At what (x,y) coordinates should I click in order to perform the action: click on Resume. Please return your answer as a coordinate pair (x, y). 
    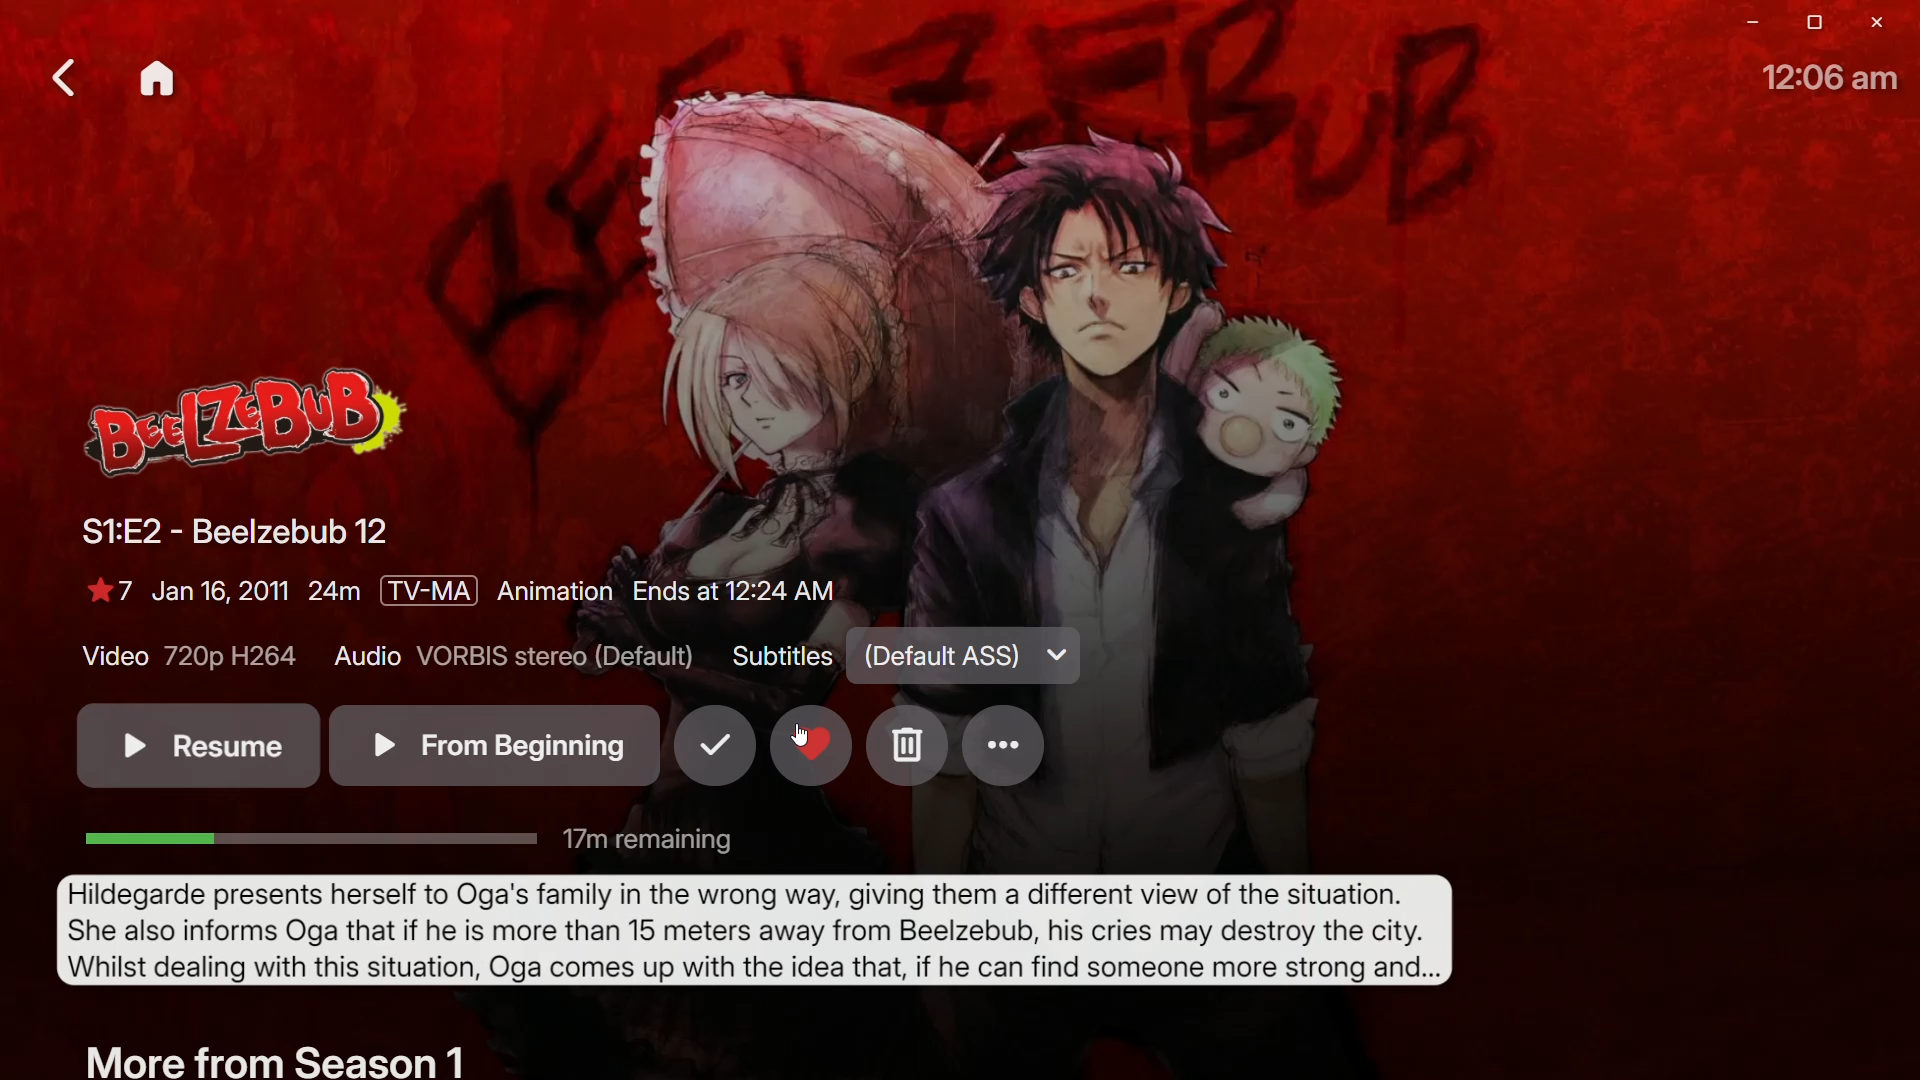
    Looking at the image, I should click on (184, 750).